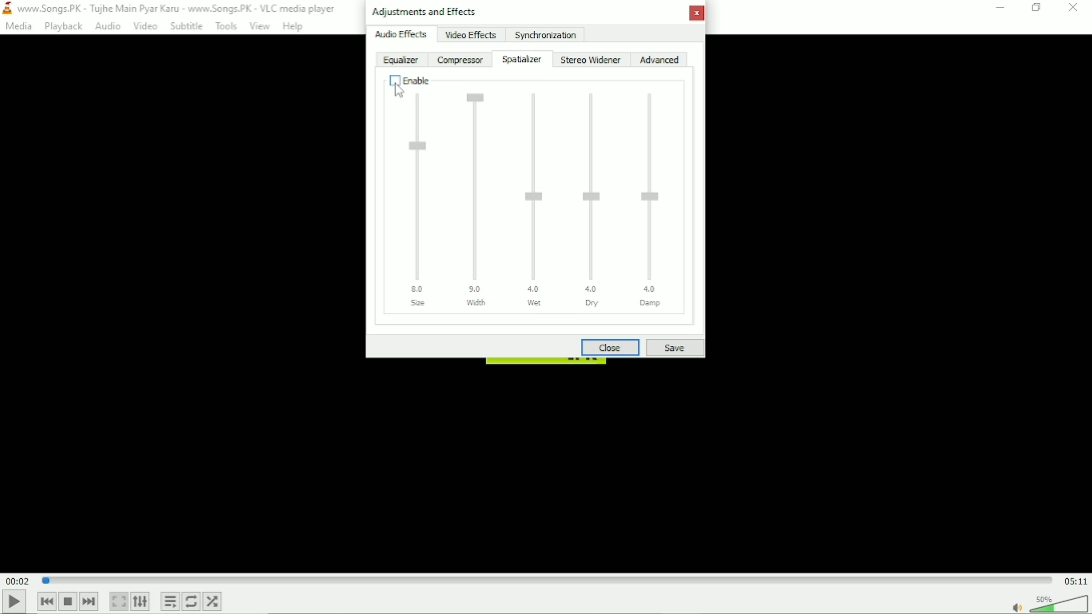  Describe the element at coordinates (17, 580) in the screenshot. I see `Elapsed time` at that location.